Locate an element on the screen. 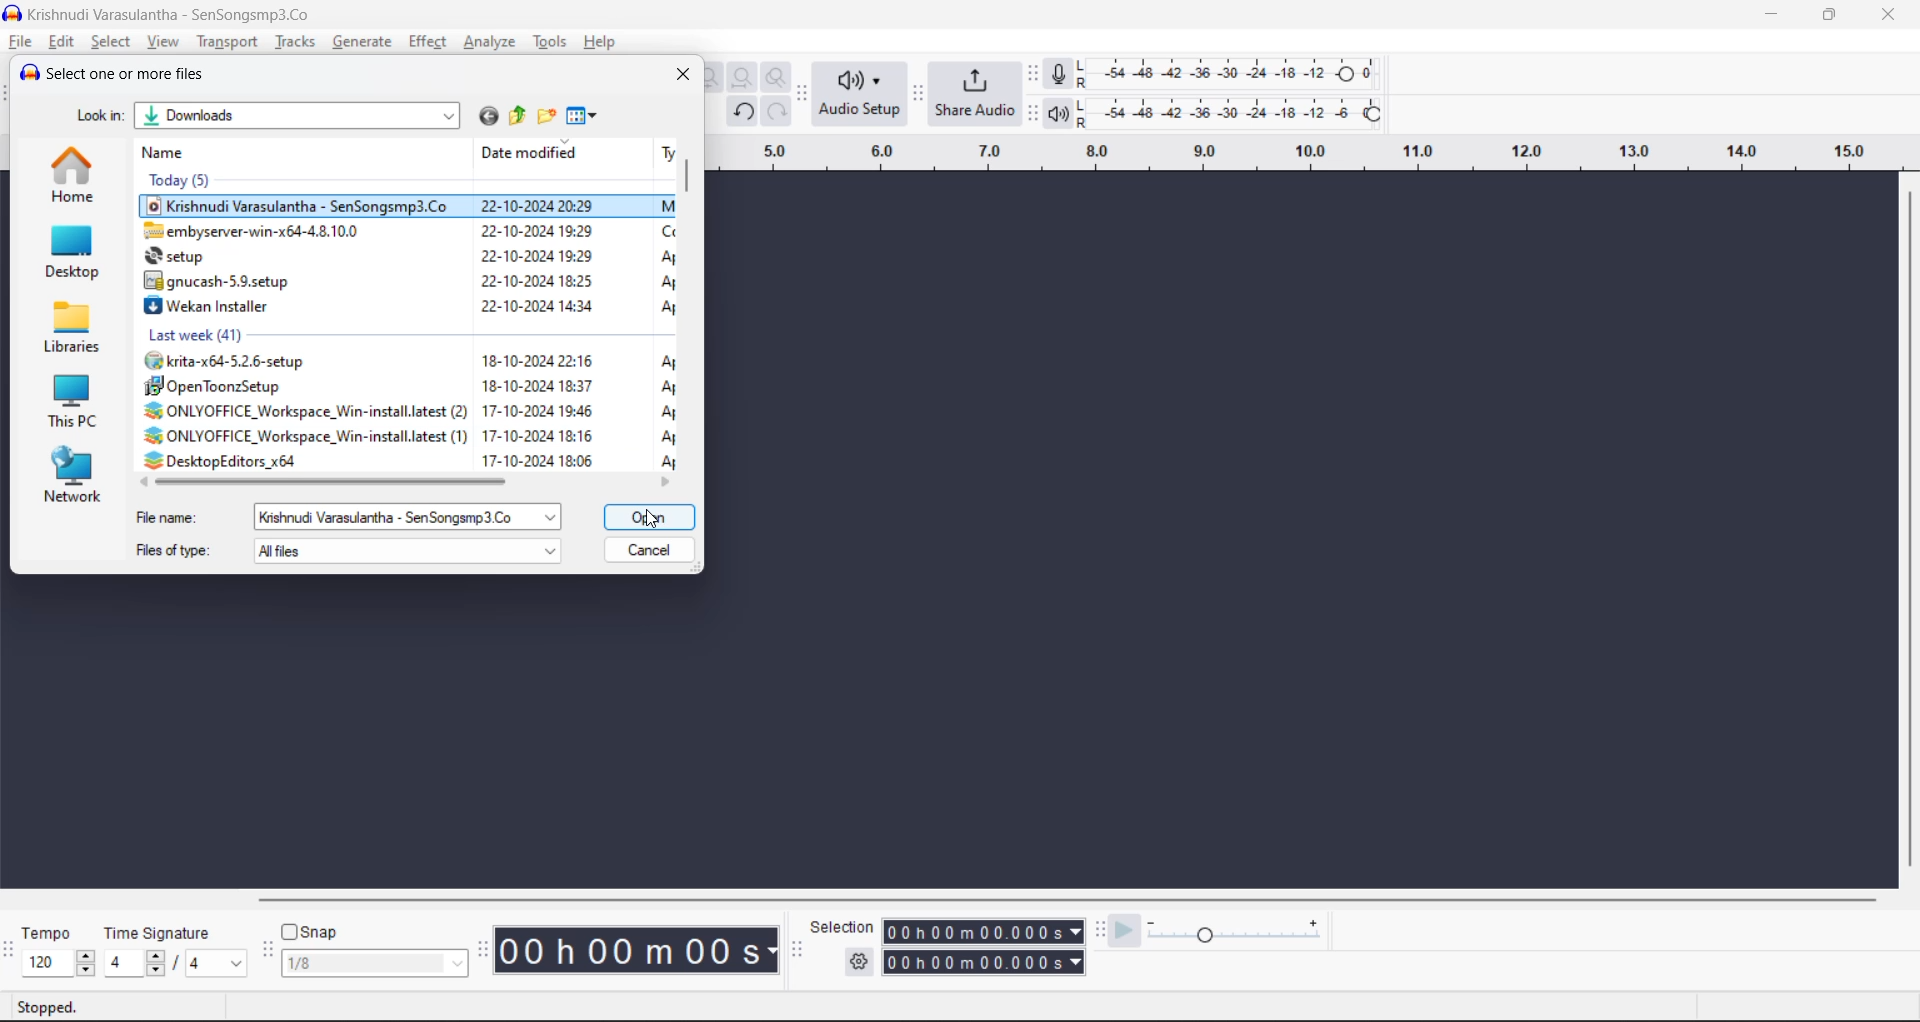  tools is located at coordinates (553, 42).